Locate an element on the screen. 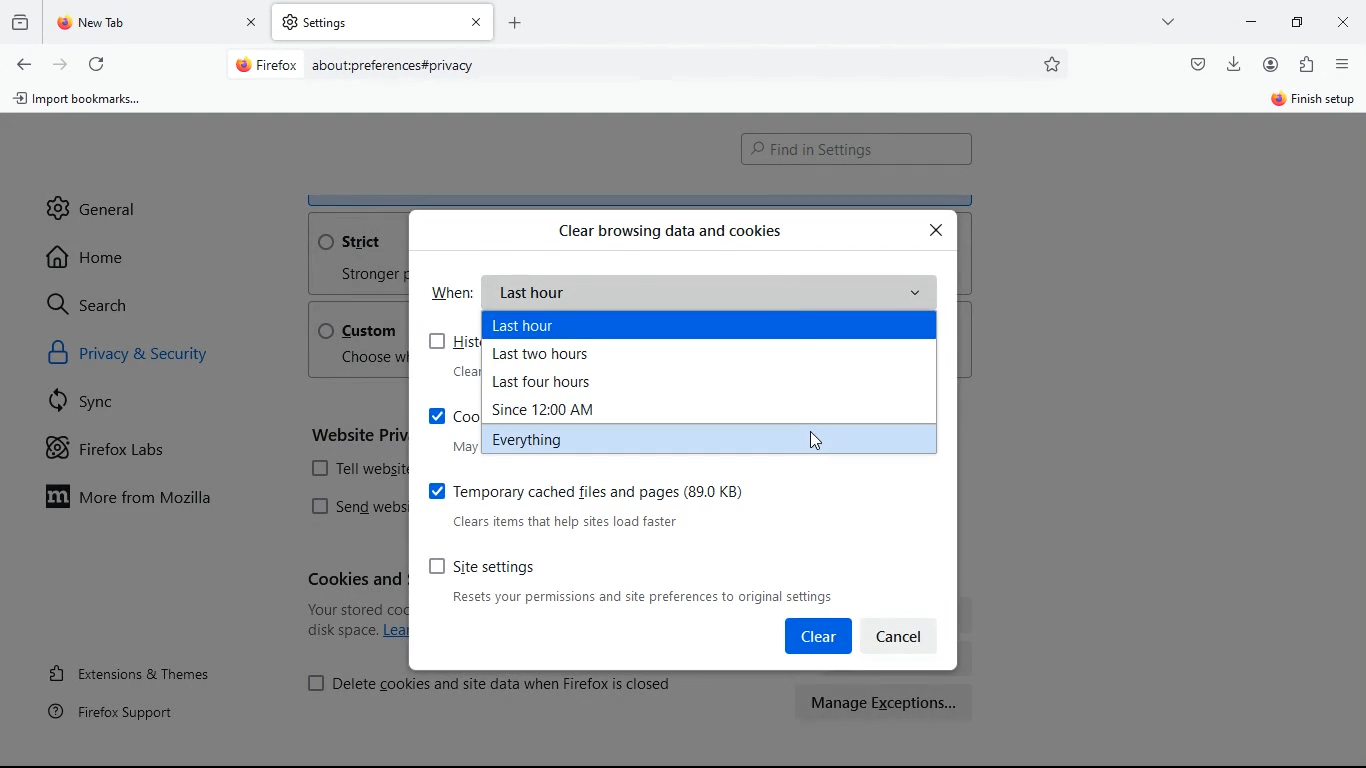 This screenshot has width=1366, height=768. cancel is located at coordinates (907, 634).